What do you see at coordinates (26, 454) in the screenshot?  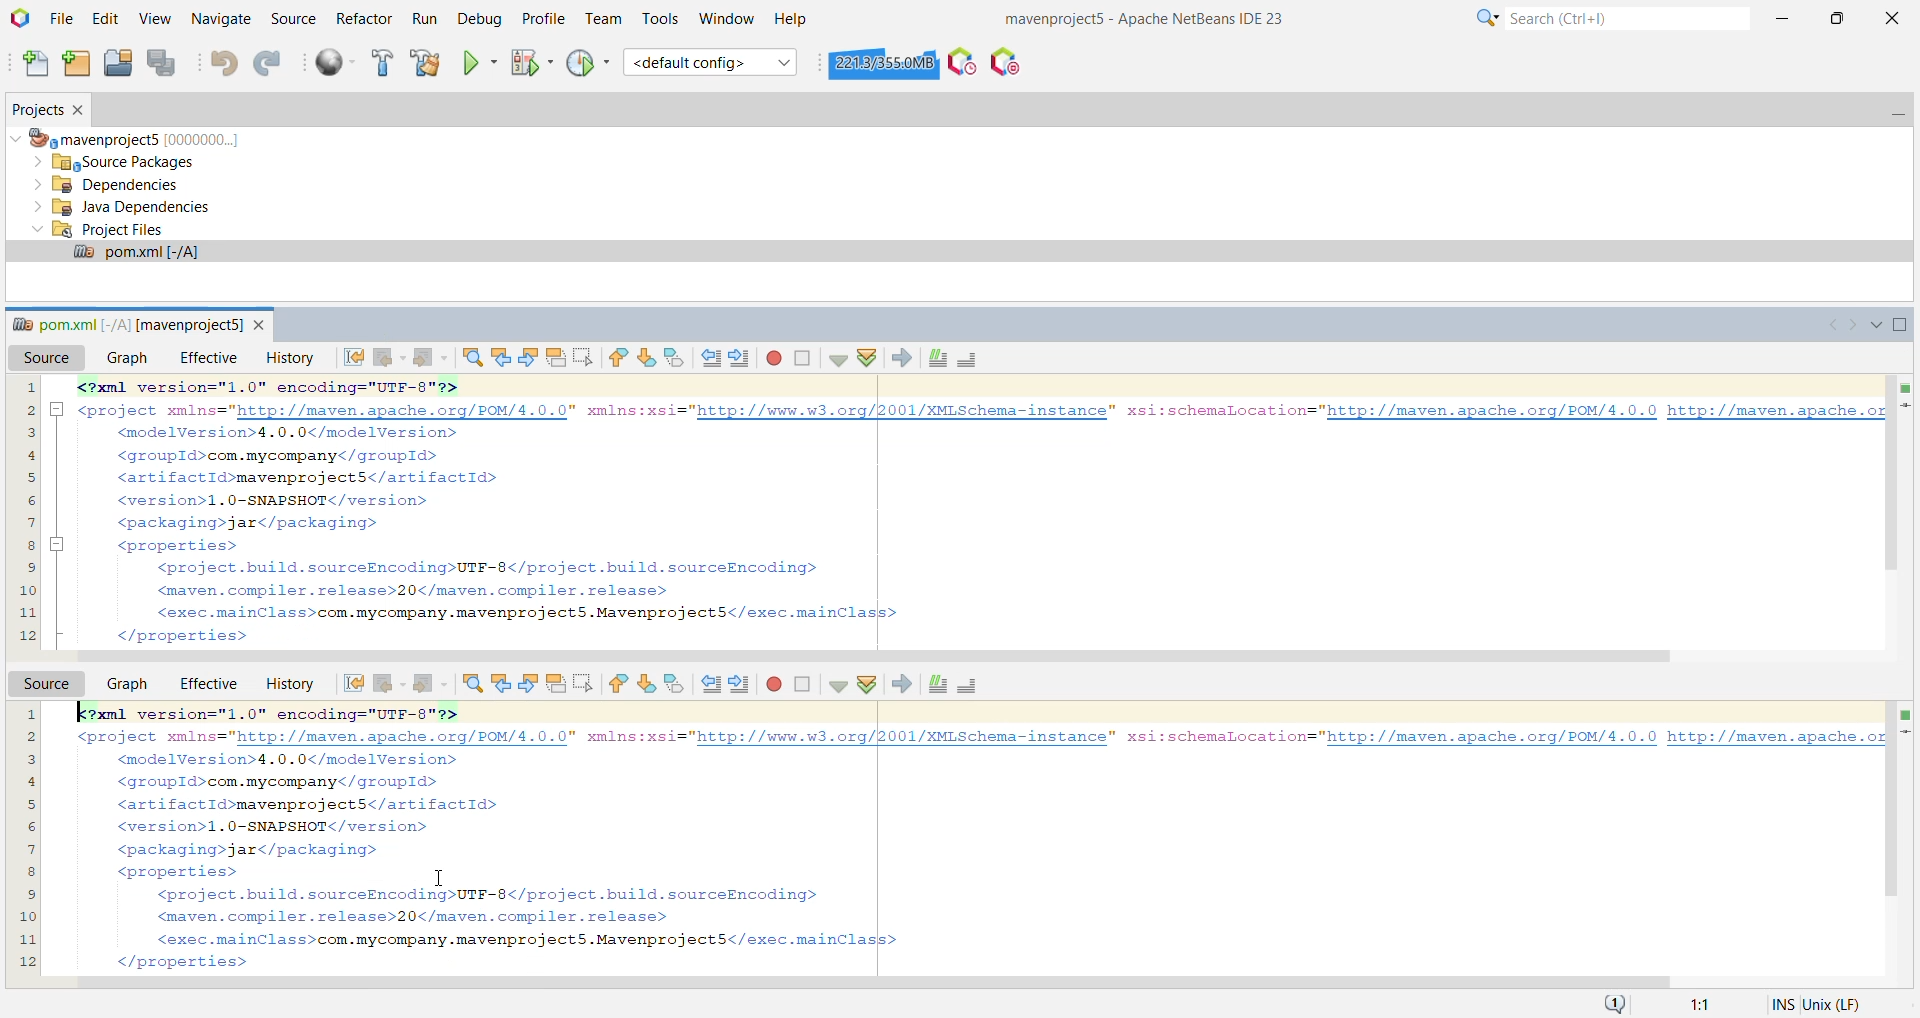 I see `4` at bounding box center [26, 454].